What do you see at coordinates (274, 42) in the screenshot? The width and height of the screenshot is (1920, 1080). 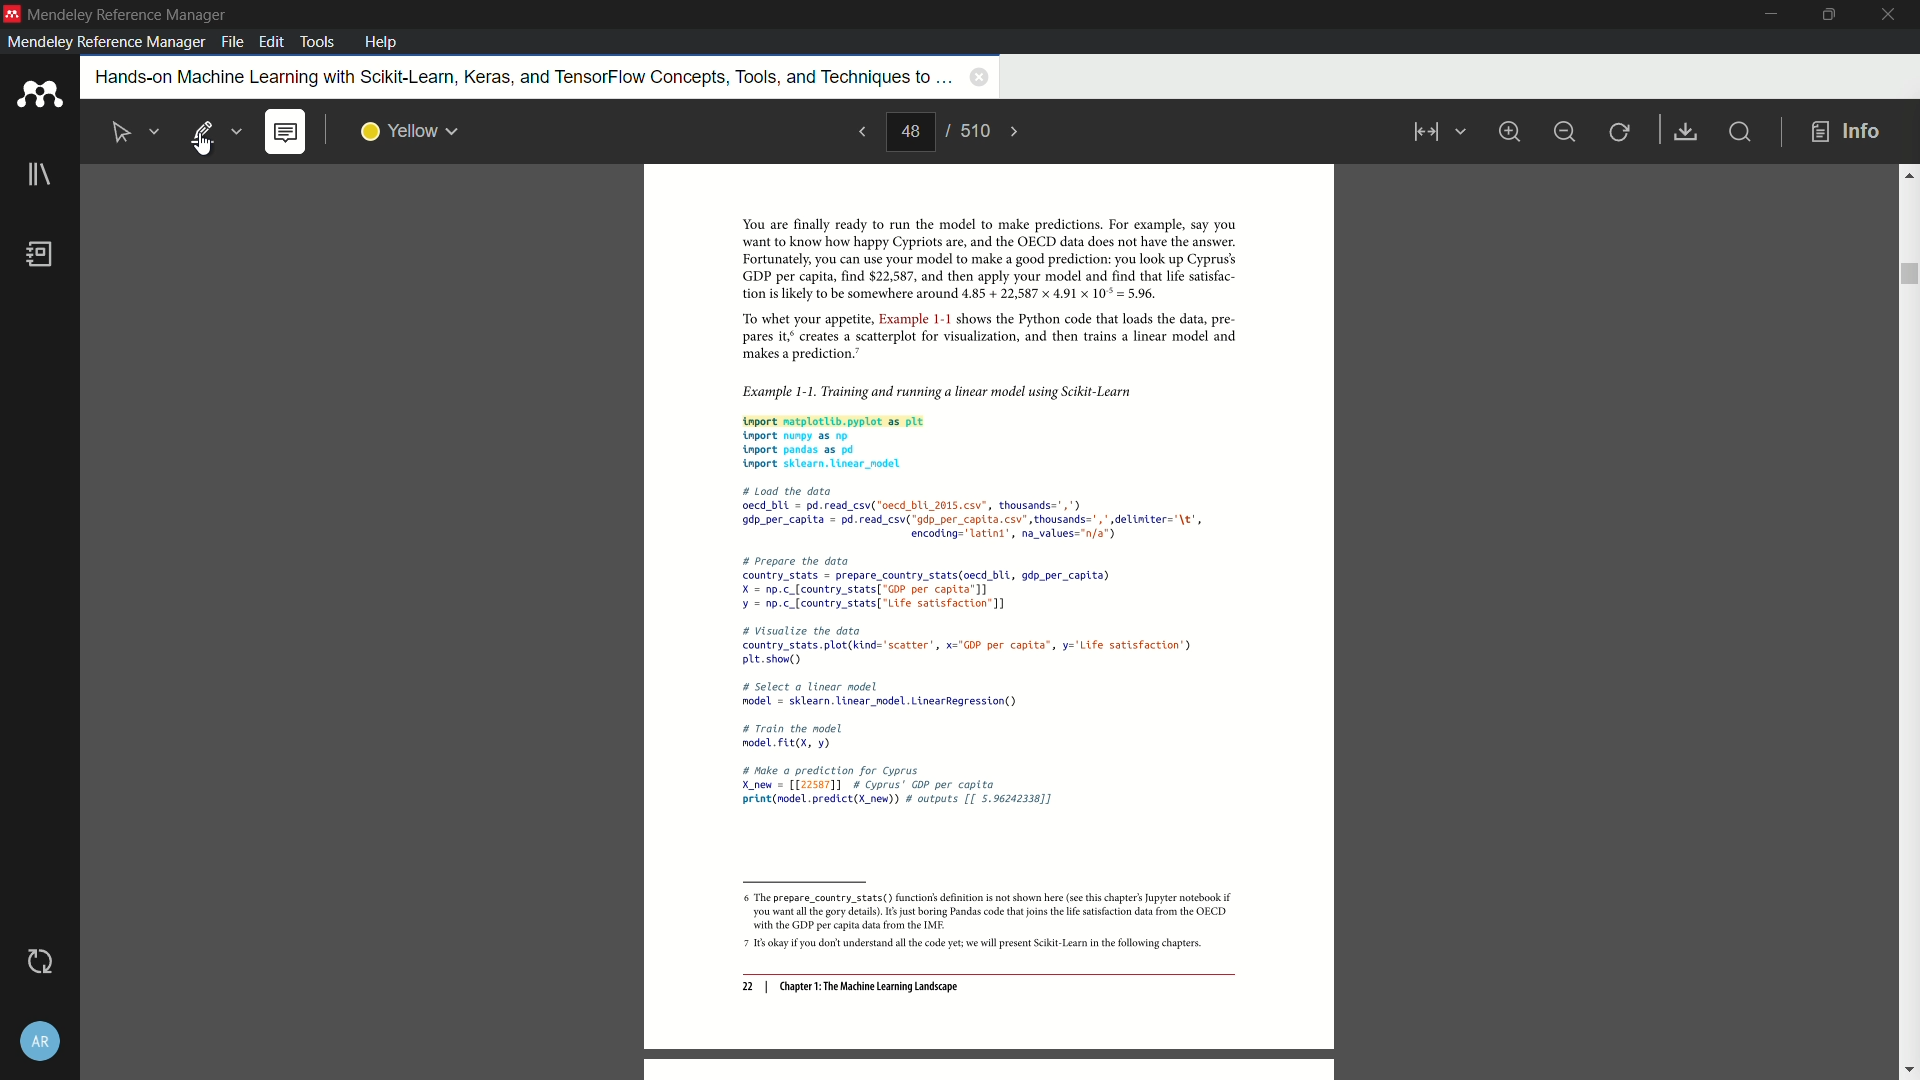 I see `edit menu` at bounding box center [274, 42].